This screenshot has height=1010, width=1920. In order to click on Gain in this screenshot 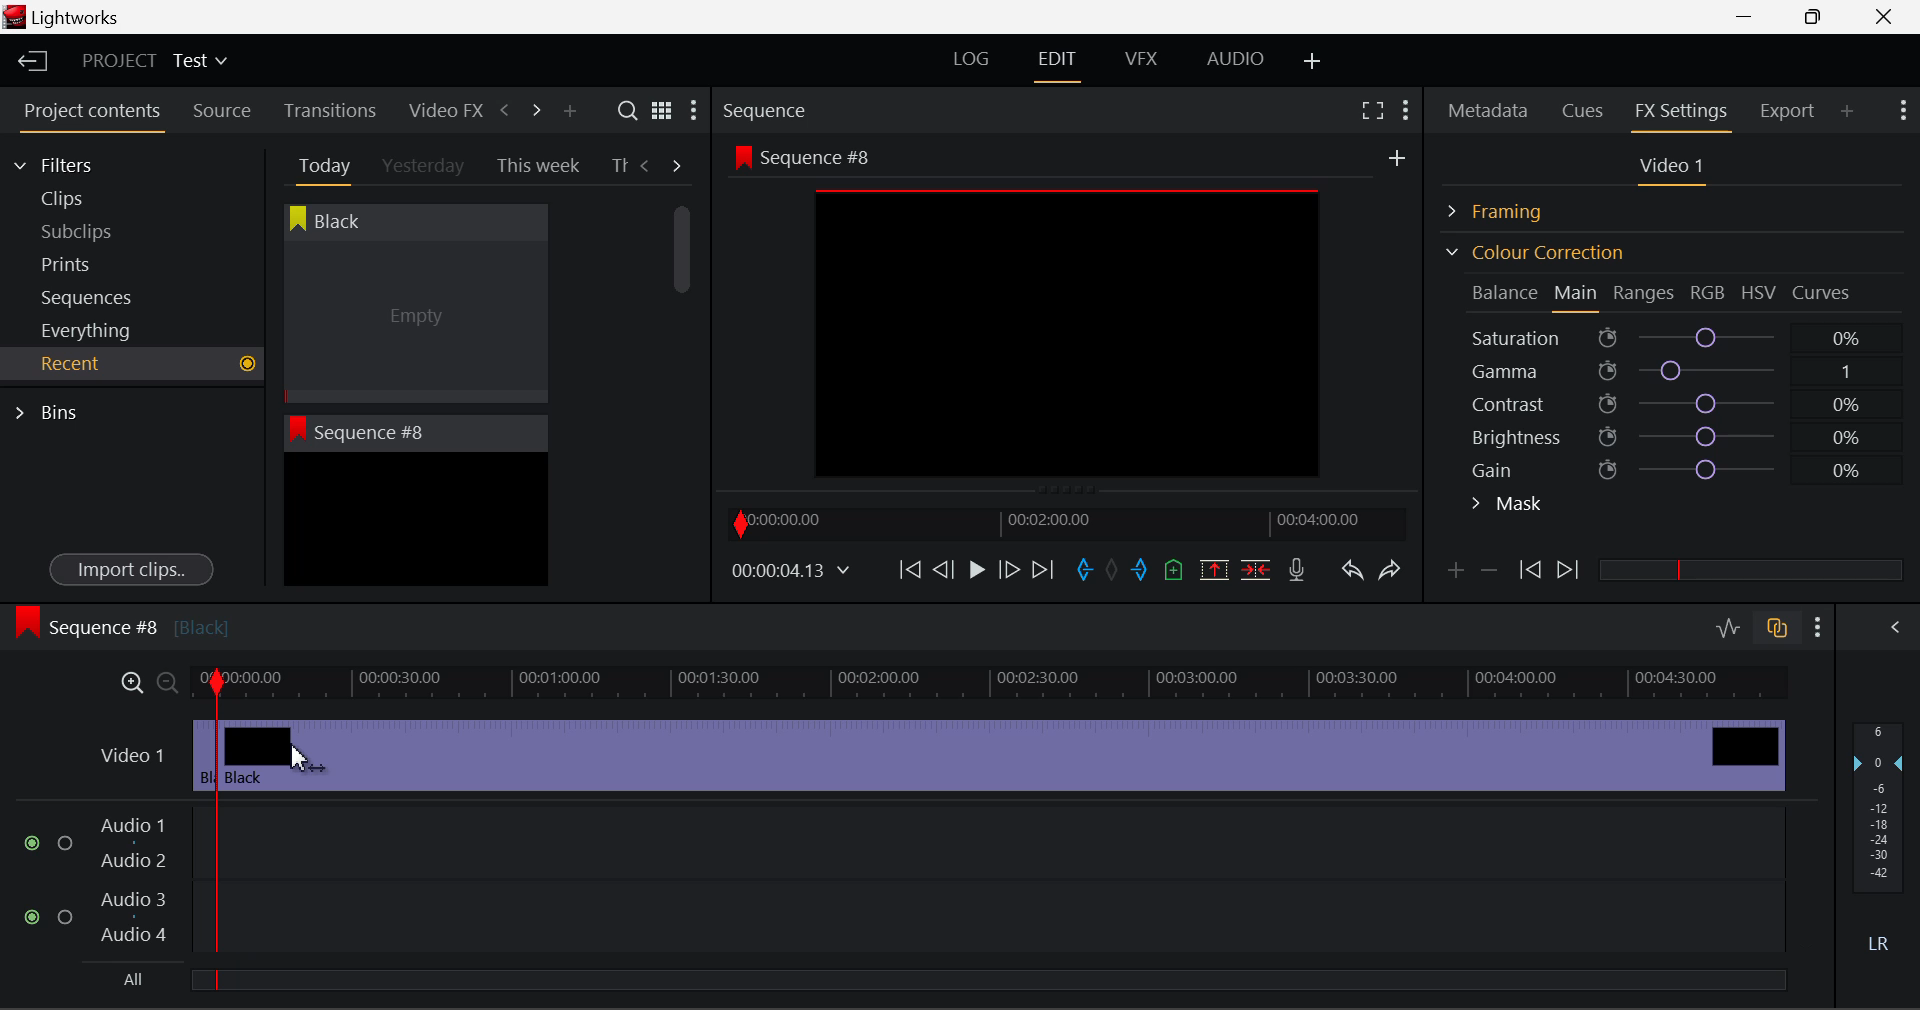, I will do `click(1692, 466)`.